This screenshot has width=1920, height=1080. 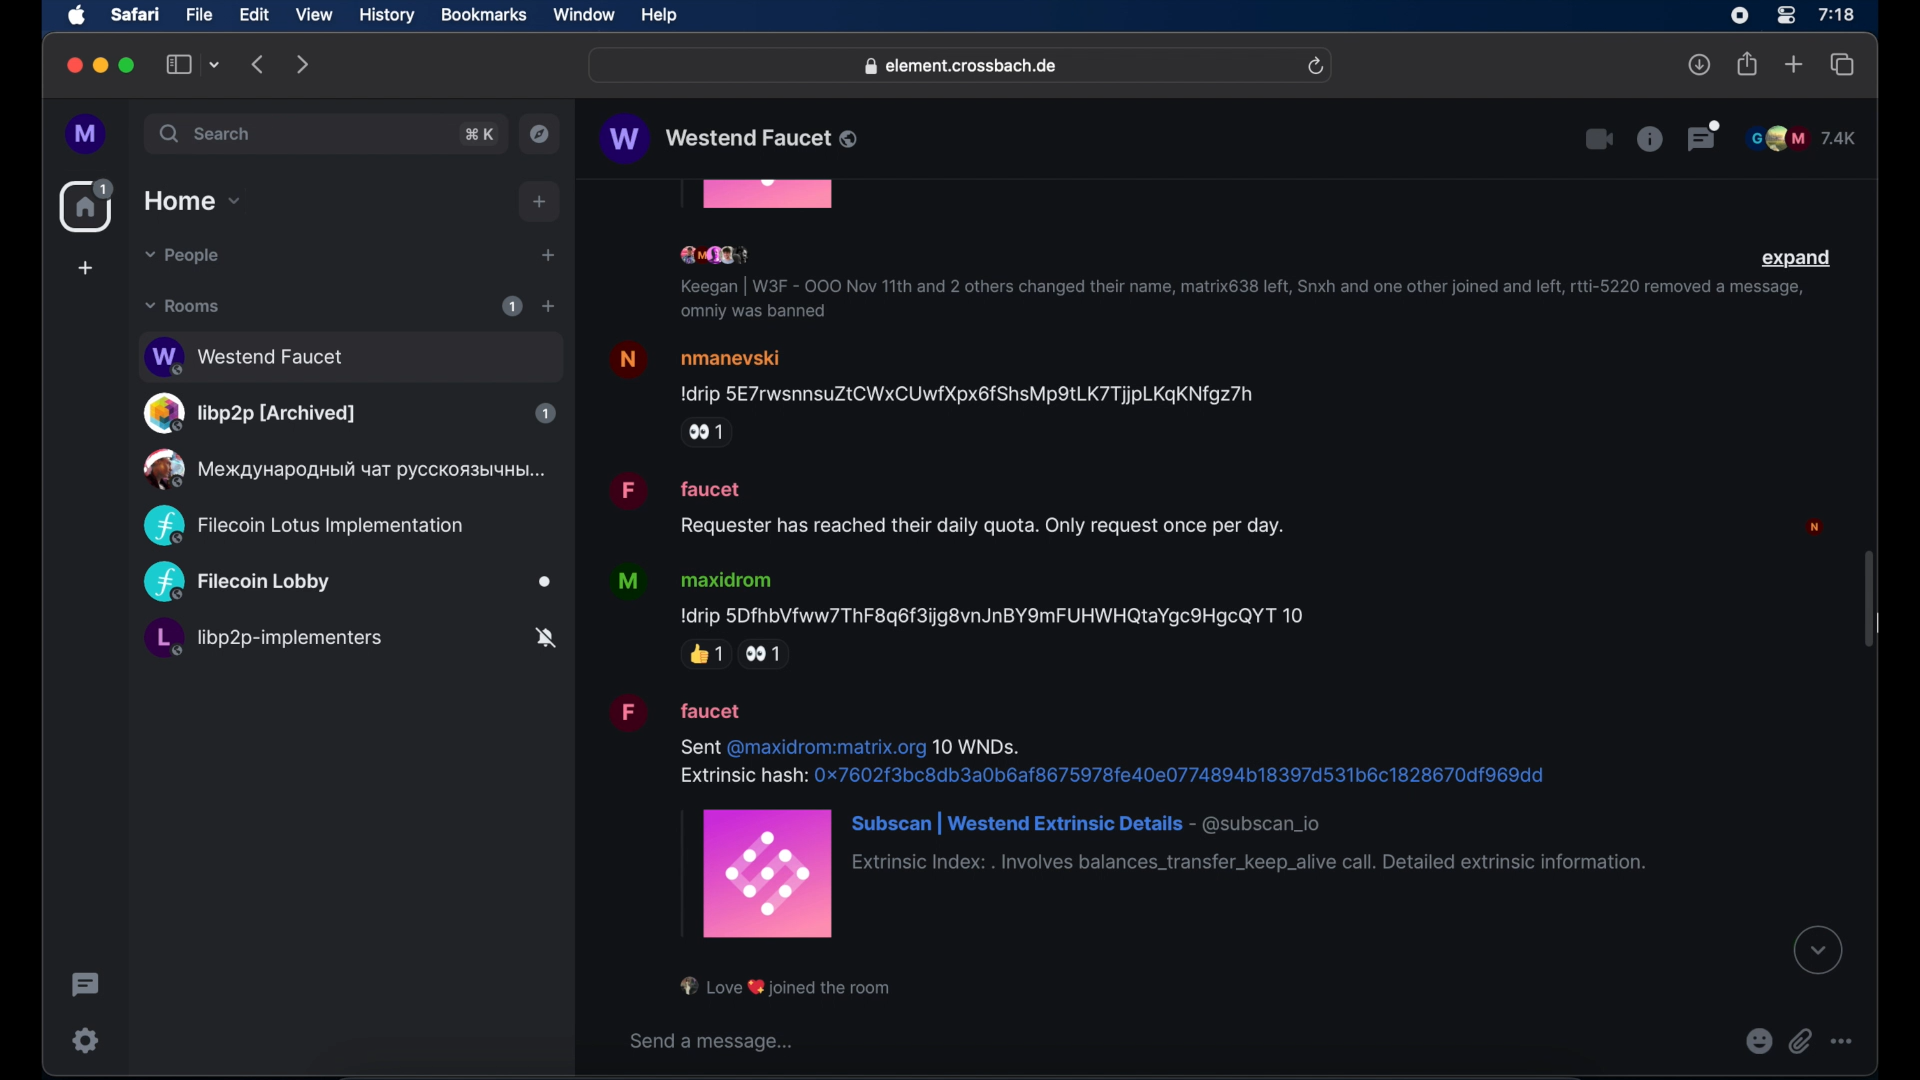 What do you see at coordinates (72, 66) in the screenshot?
I see `close` at bounding box center [72, 66].